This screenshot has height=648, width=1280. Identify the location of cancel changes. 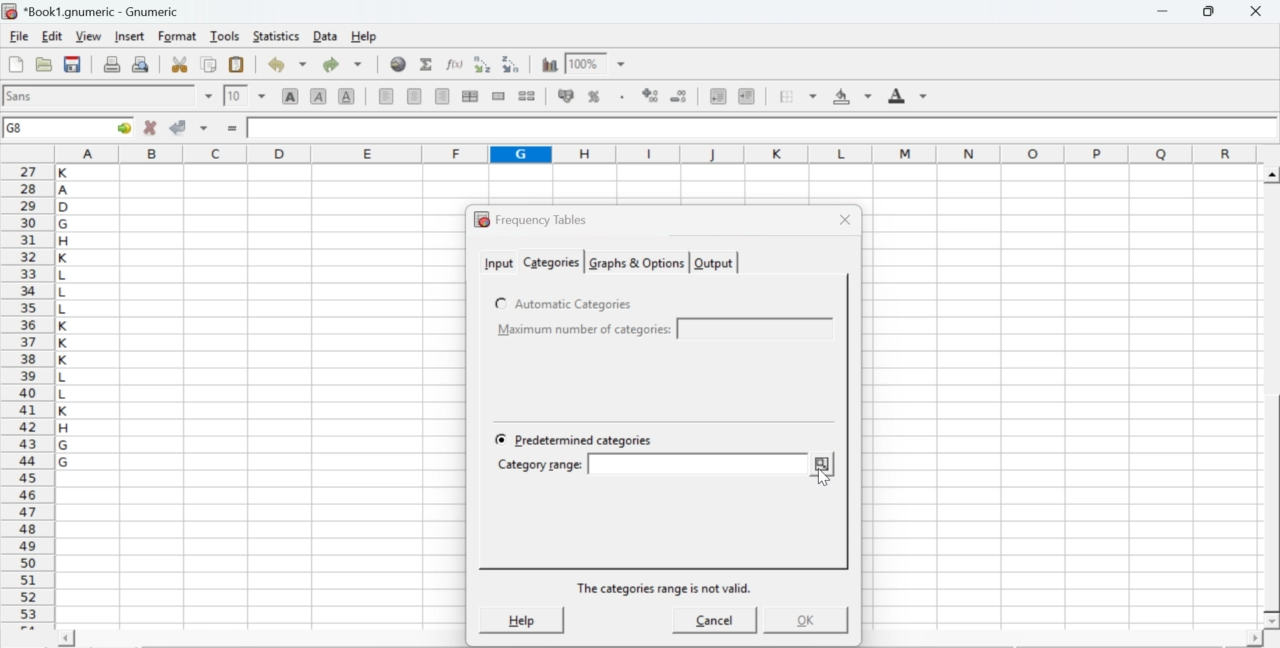
(151, 127).